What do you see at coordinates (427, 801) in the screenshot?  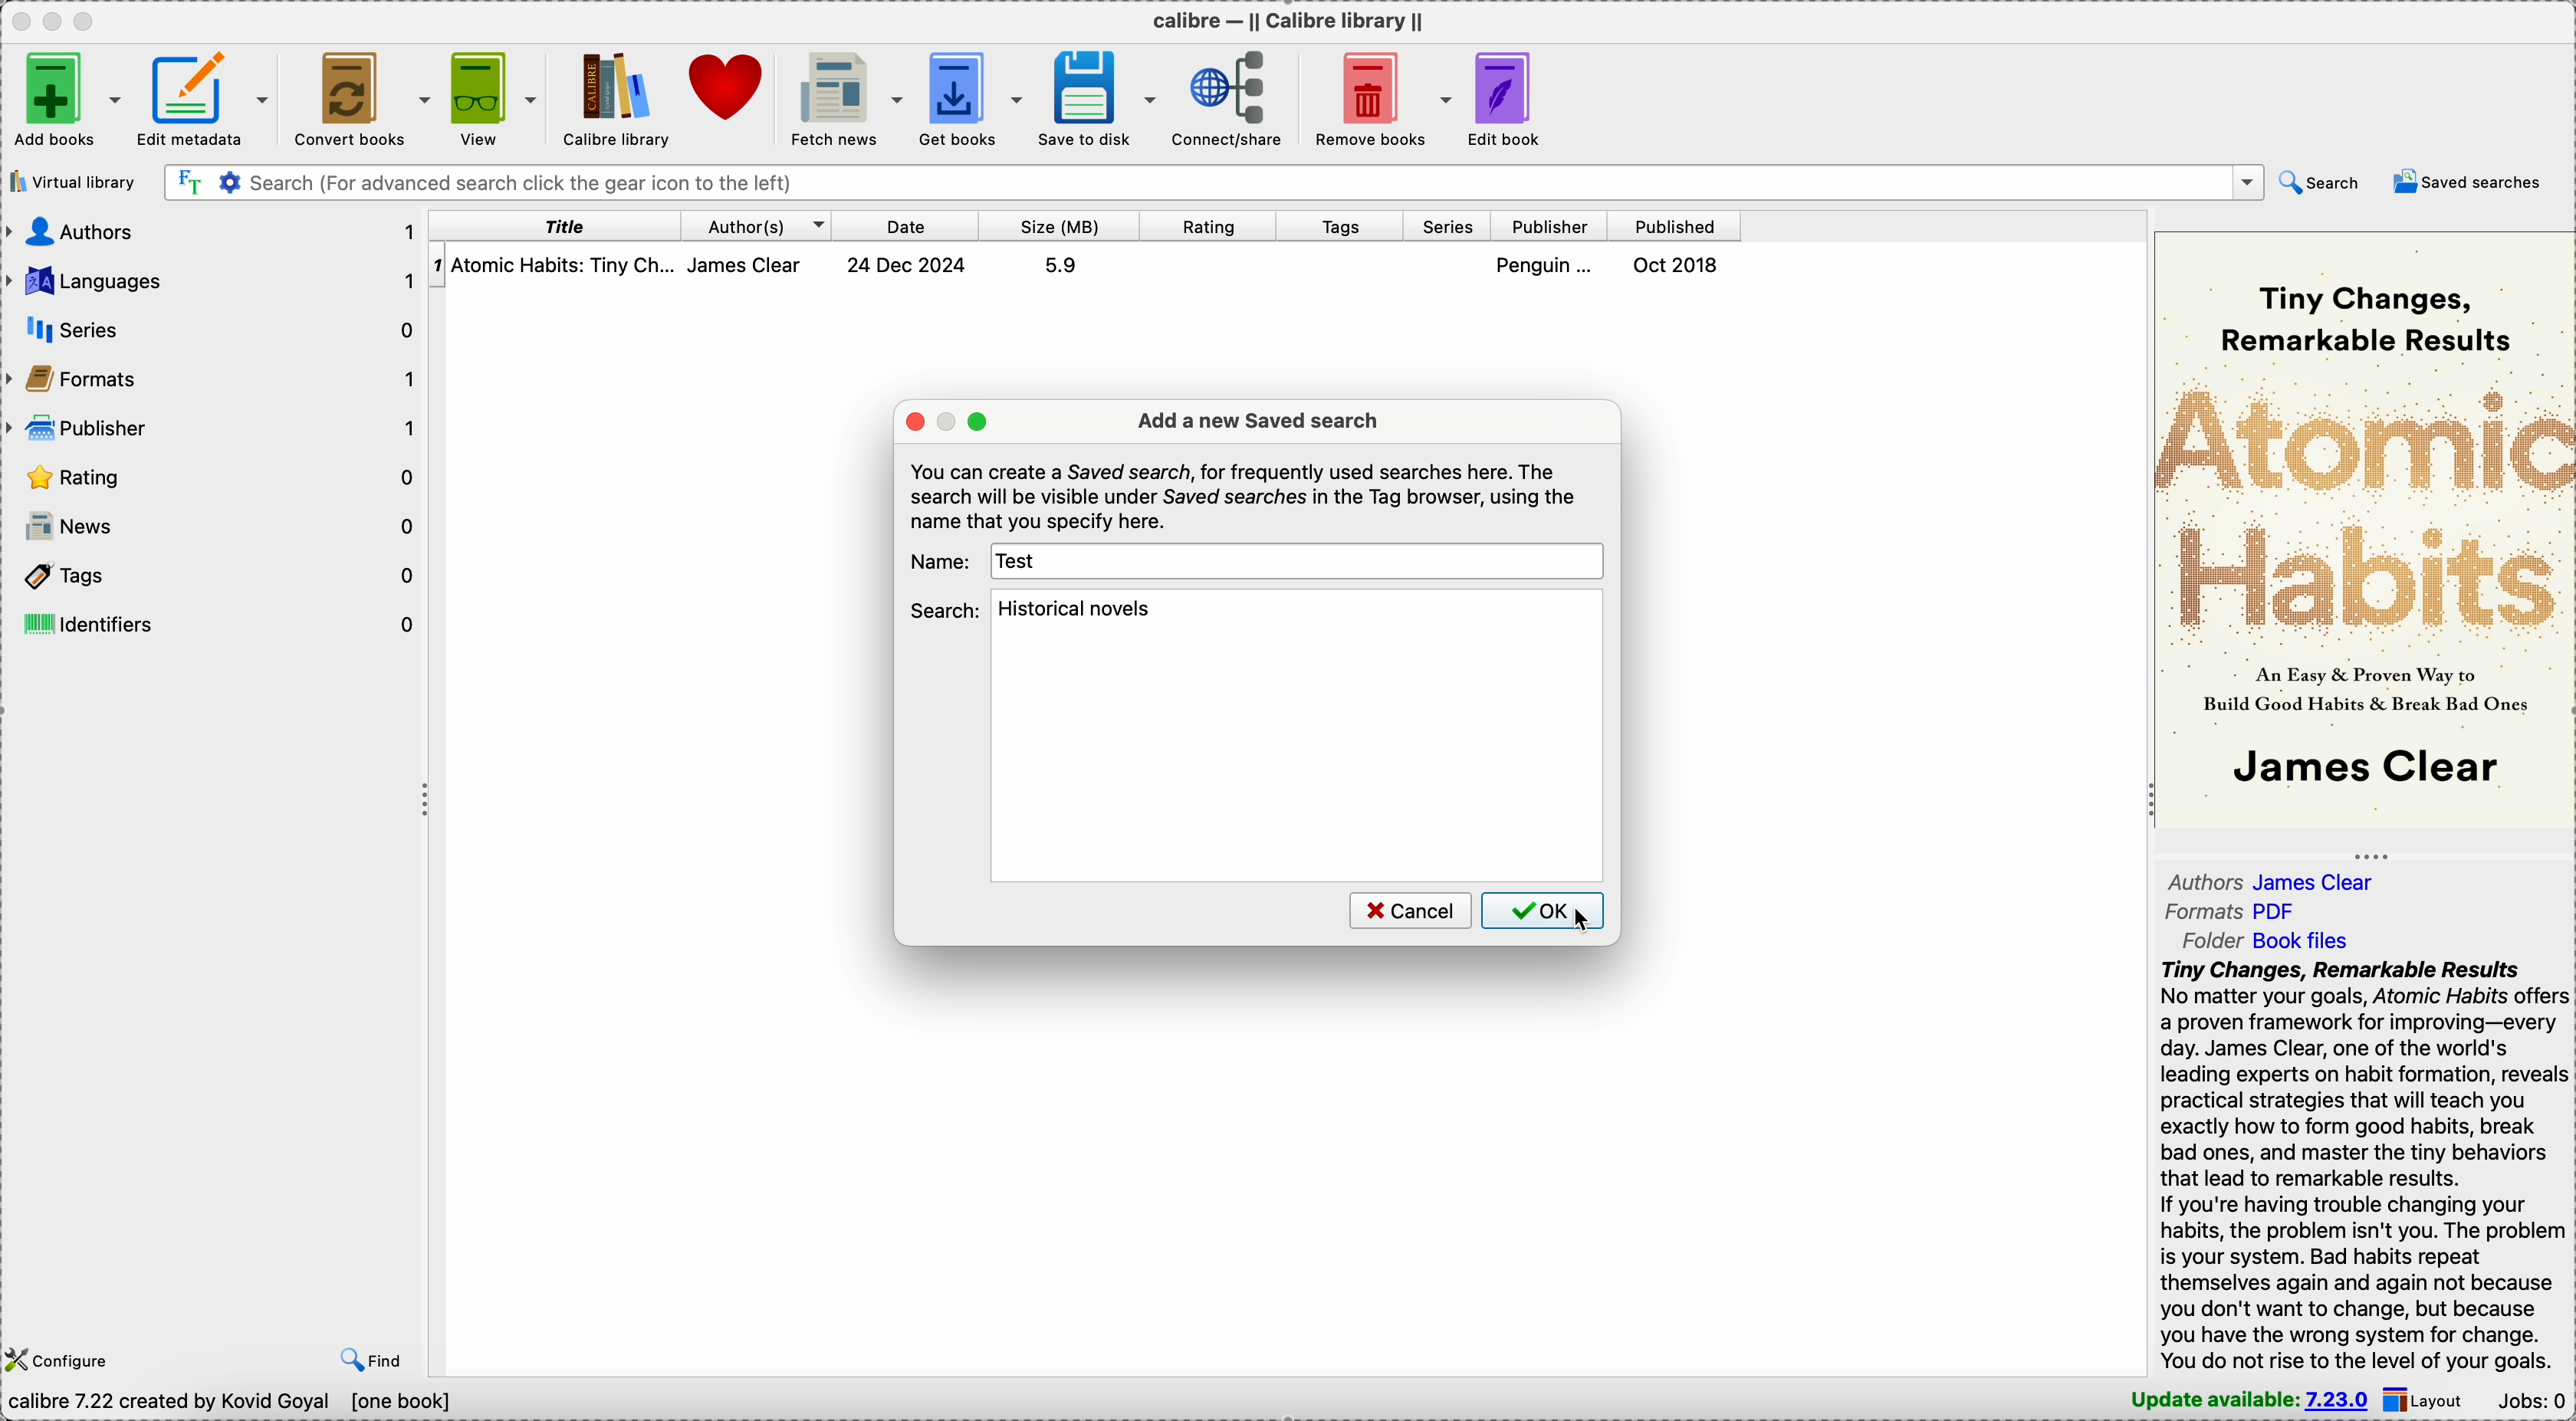 I see `toggle expand/contract` at bounding box center [427, 801].